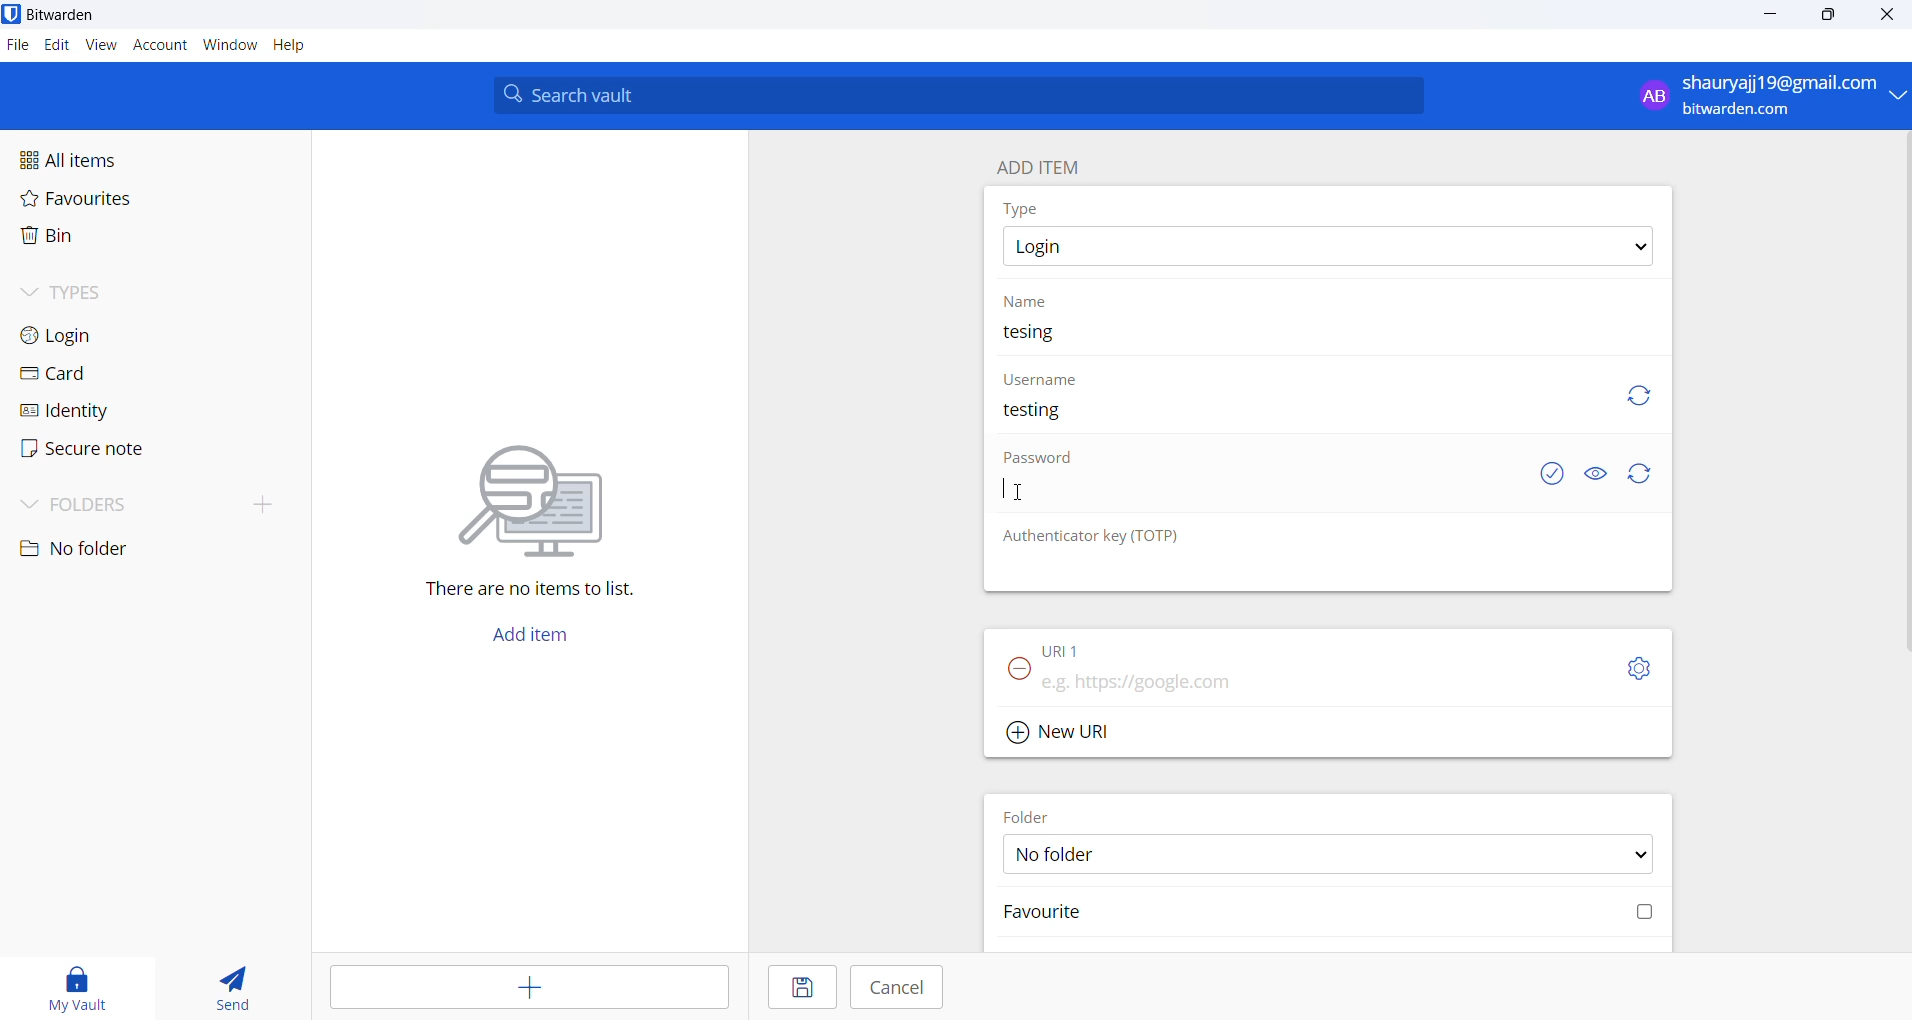 This screenshot has height=1020, width=1912. Describe the element at coordinates (1327, 917) in the screenshot. I see `Mark favourite` at that location.